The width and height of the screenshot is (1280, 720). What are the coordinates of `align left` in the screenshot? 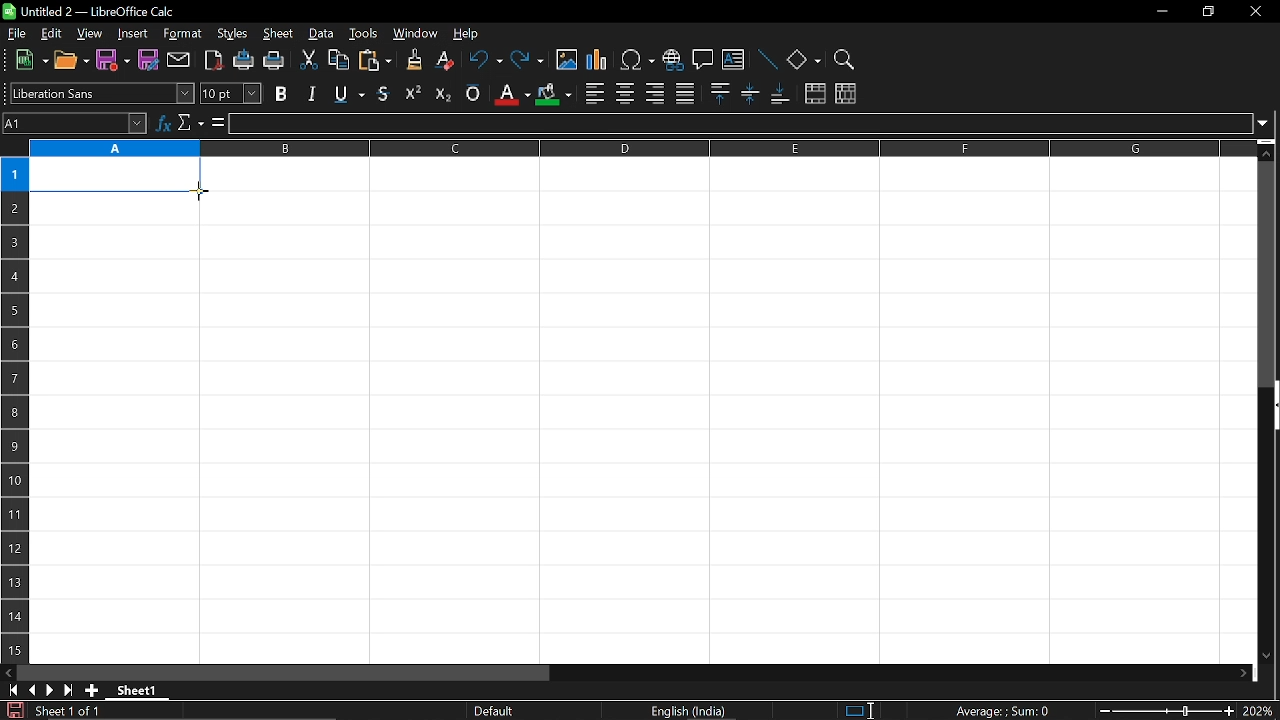 It's located at (594, 92).